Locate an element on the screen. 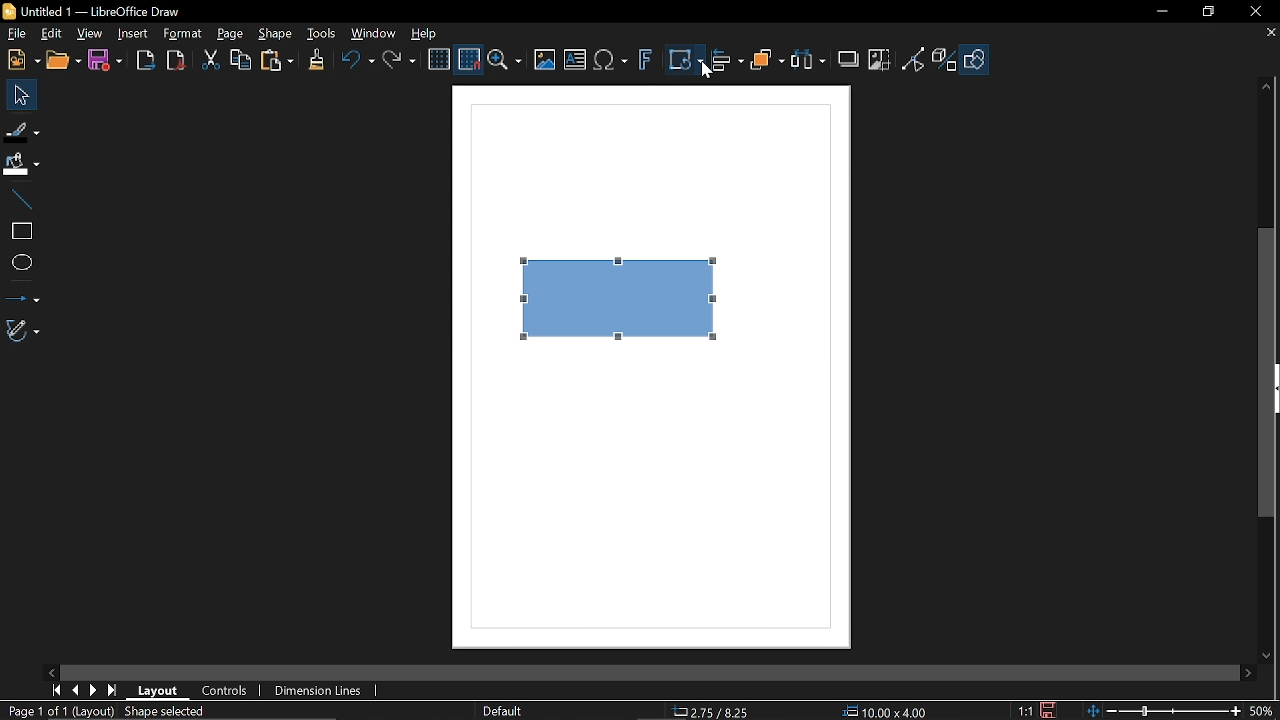 The image size is (1280, 720). Shadow is located at coordinates (850, 57).